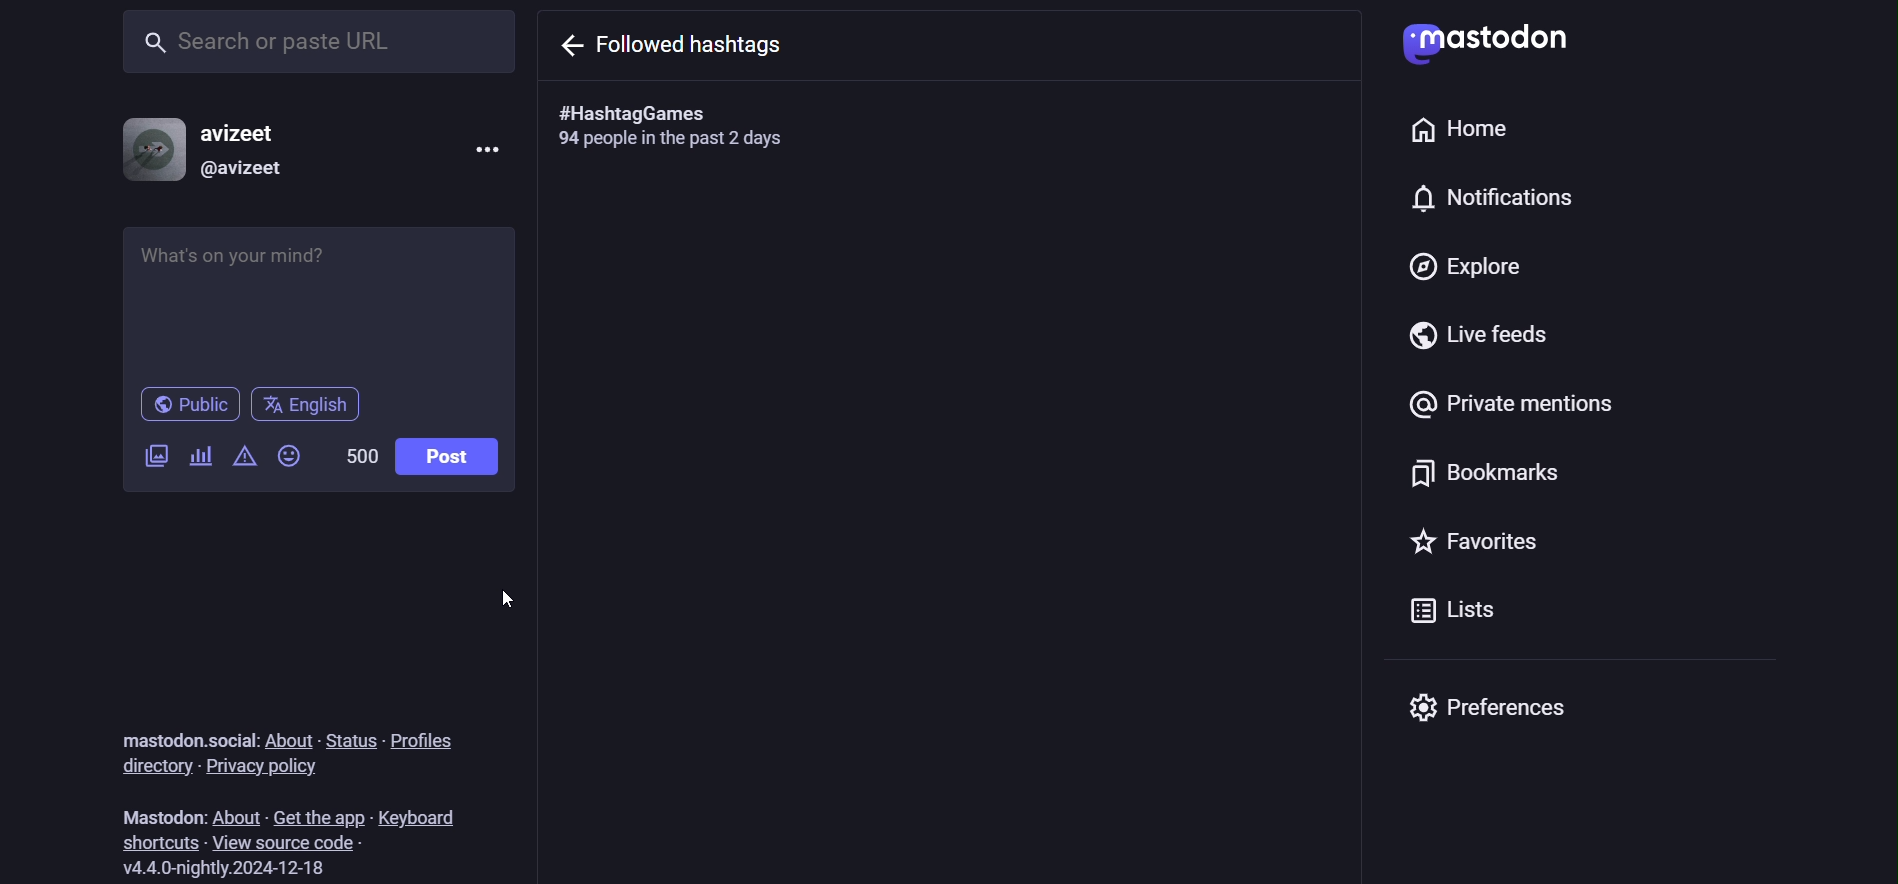  Describe the element at coordinates (1491, 204) in the screenshot. I see `notifications` at that location.